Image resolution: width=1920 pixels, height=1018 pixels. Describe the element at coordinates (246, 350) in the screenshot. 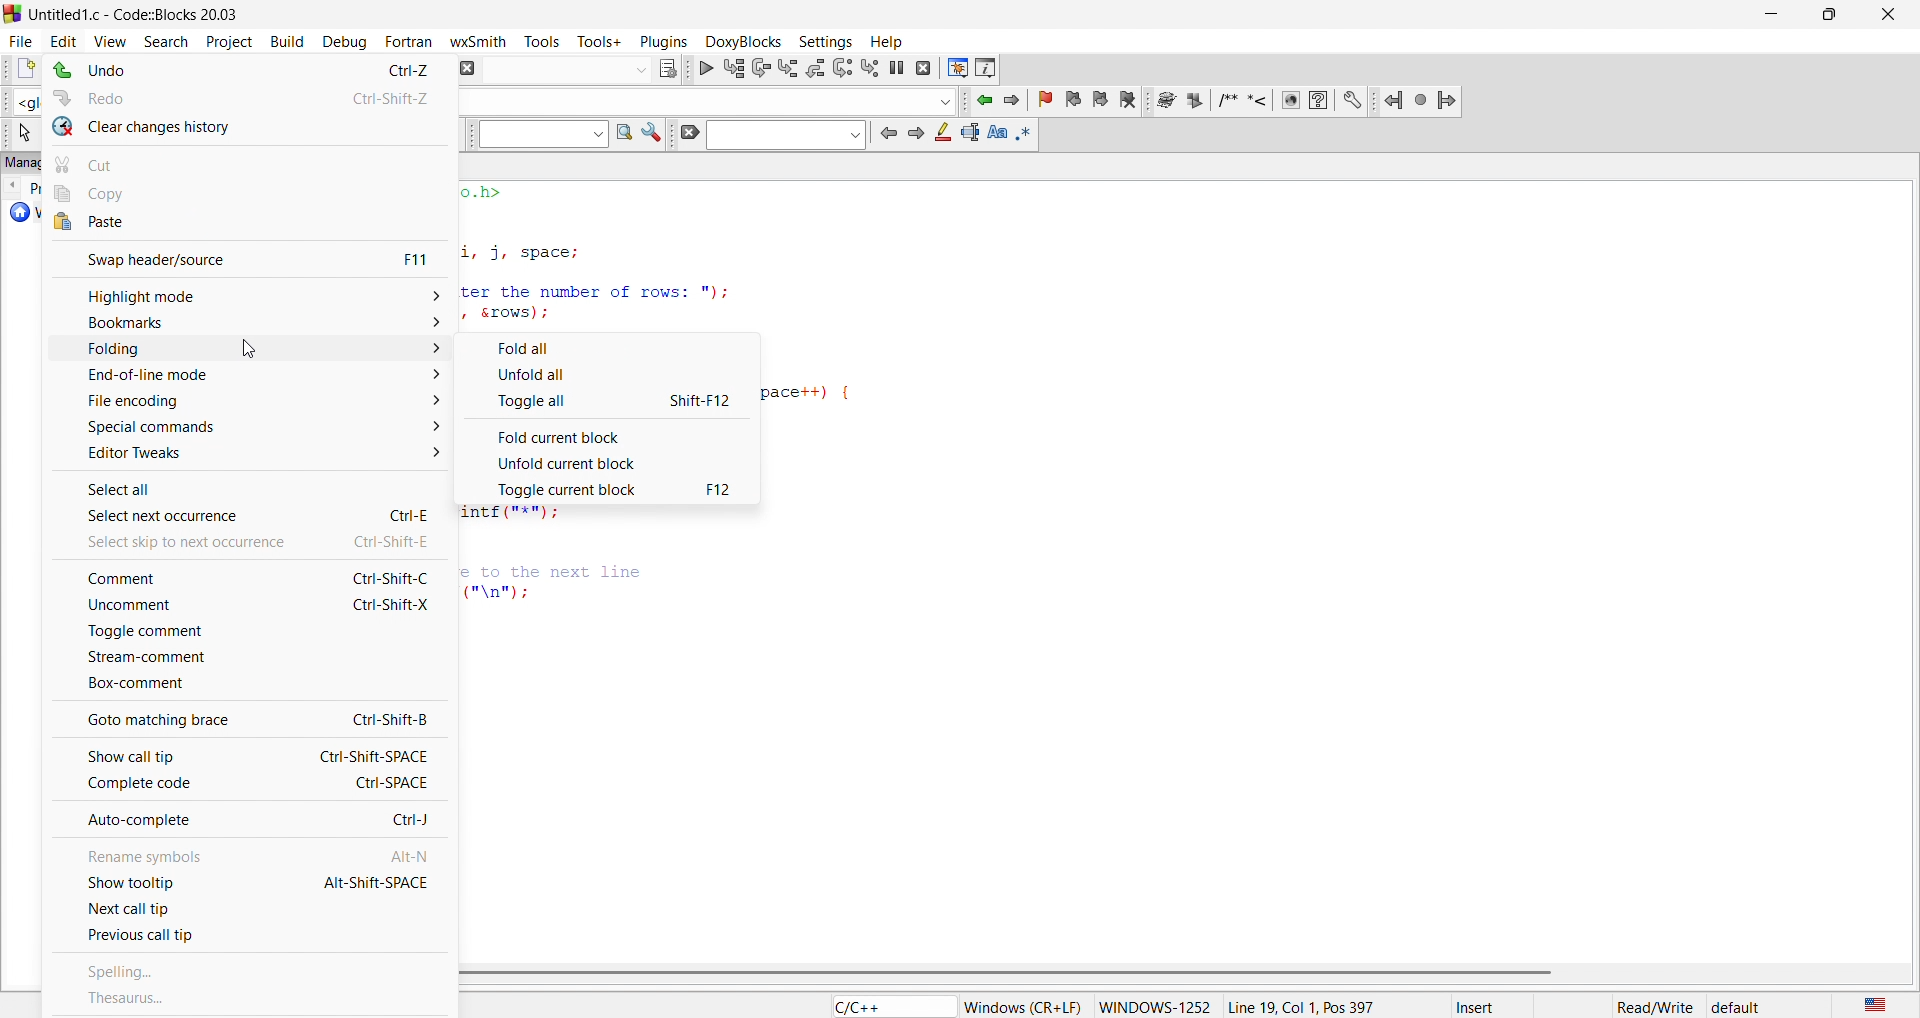

I see `cursor` at that location.